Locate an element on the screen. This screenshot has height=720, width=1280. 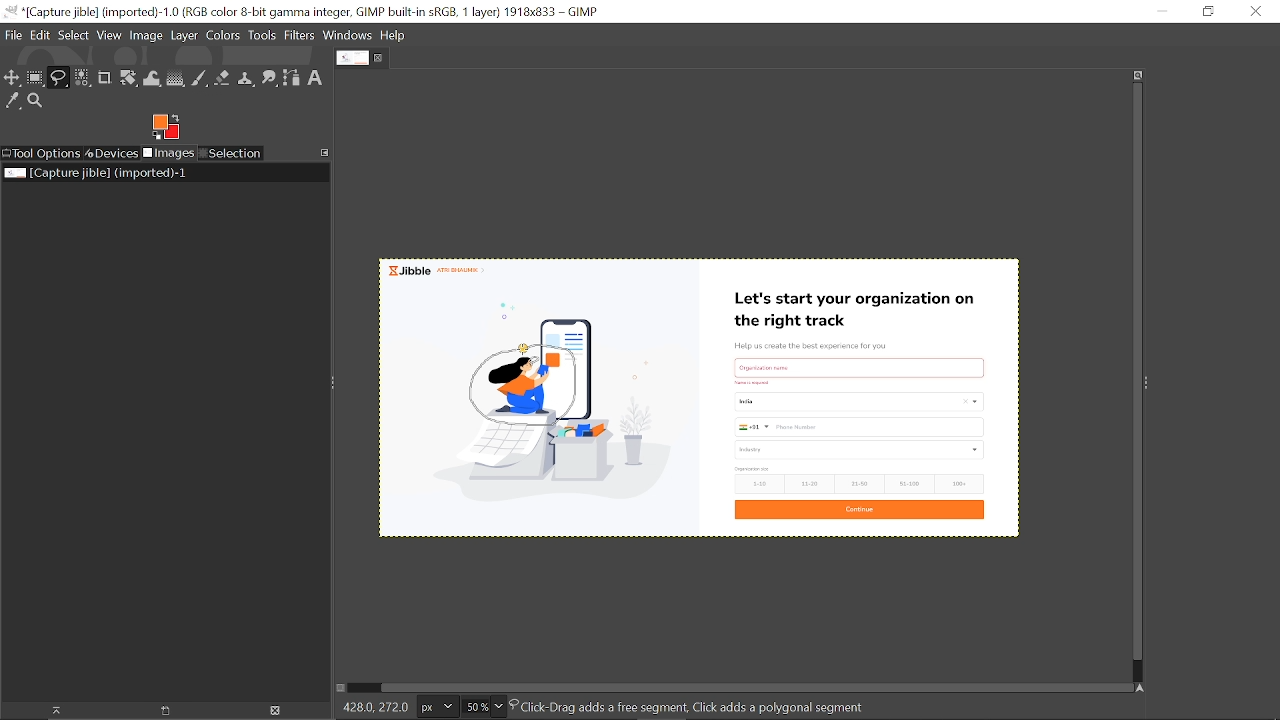
428.0,272.0 is located at coordinates (371, 710).